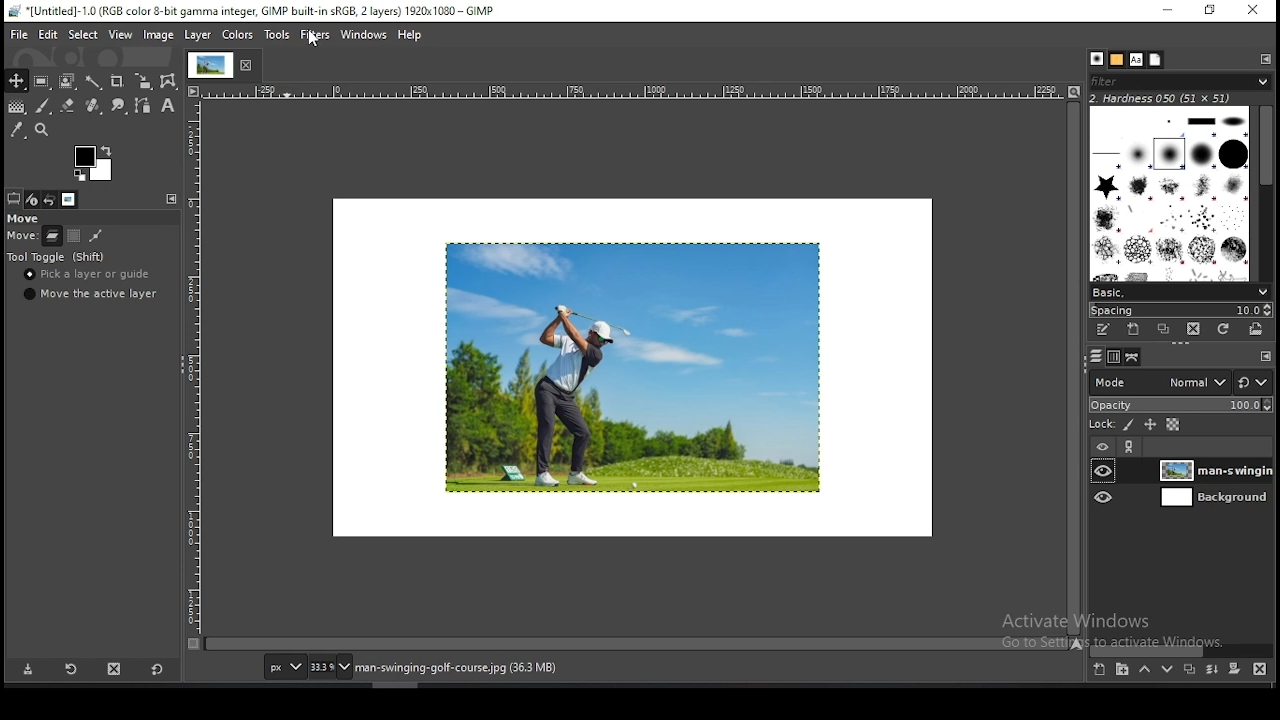  Describe the element at coordinates (200, 36) in the screenshot. I see `layer` at that location.